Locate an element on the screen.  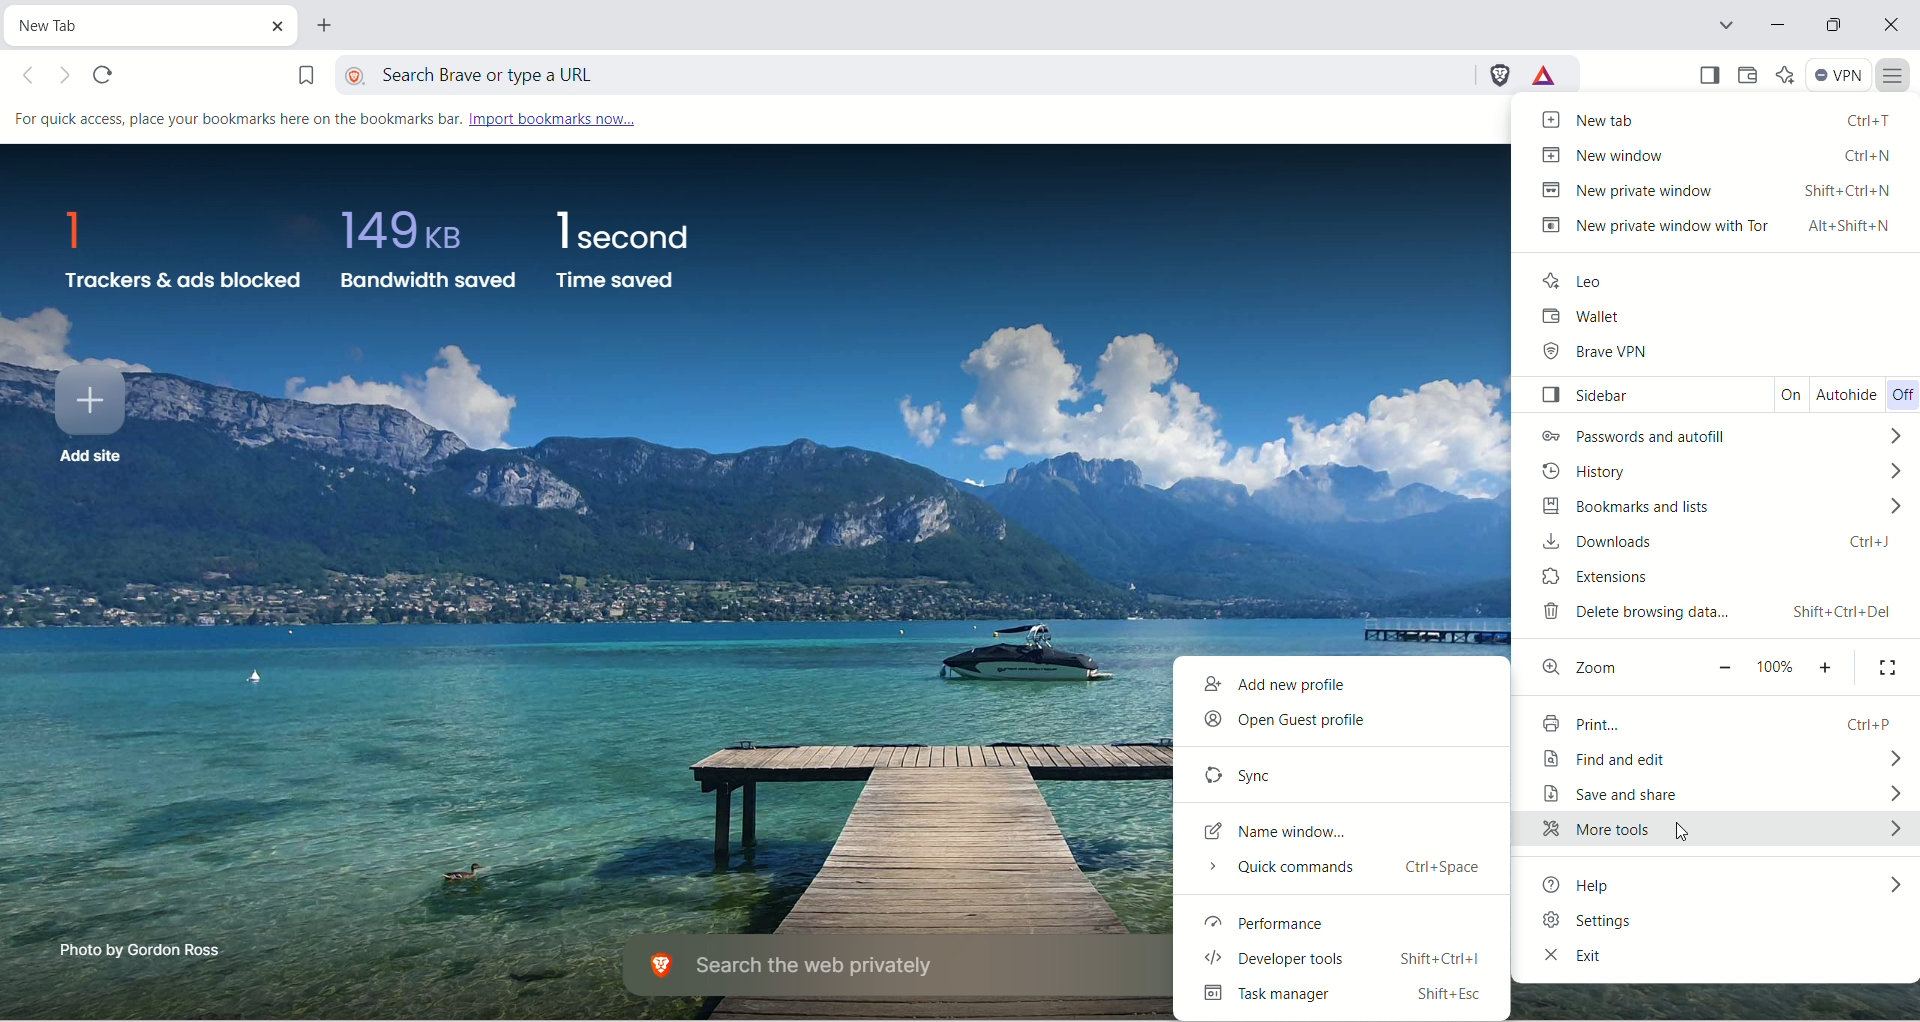
zoom is located at coordinates (1719, 666).